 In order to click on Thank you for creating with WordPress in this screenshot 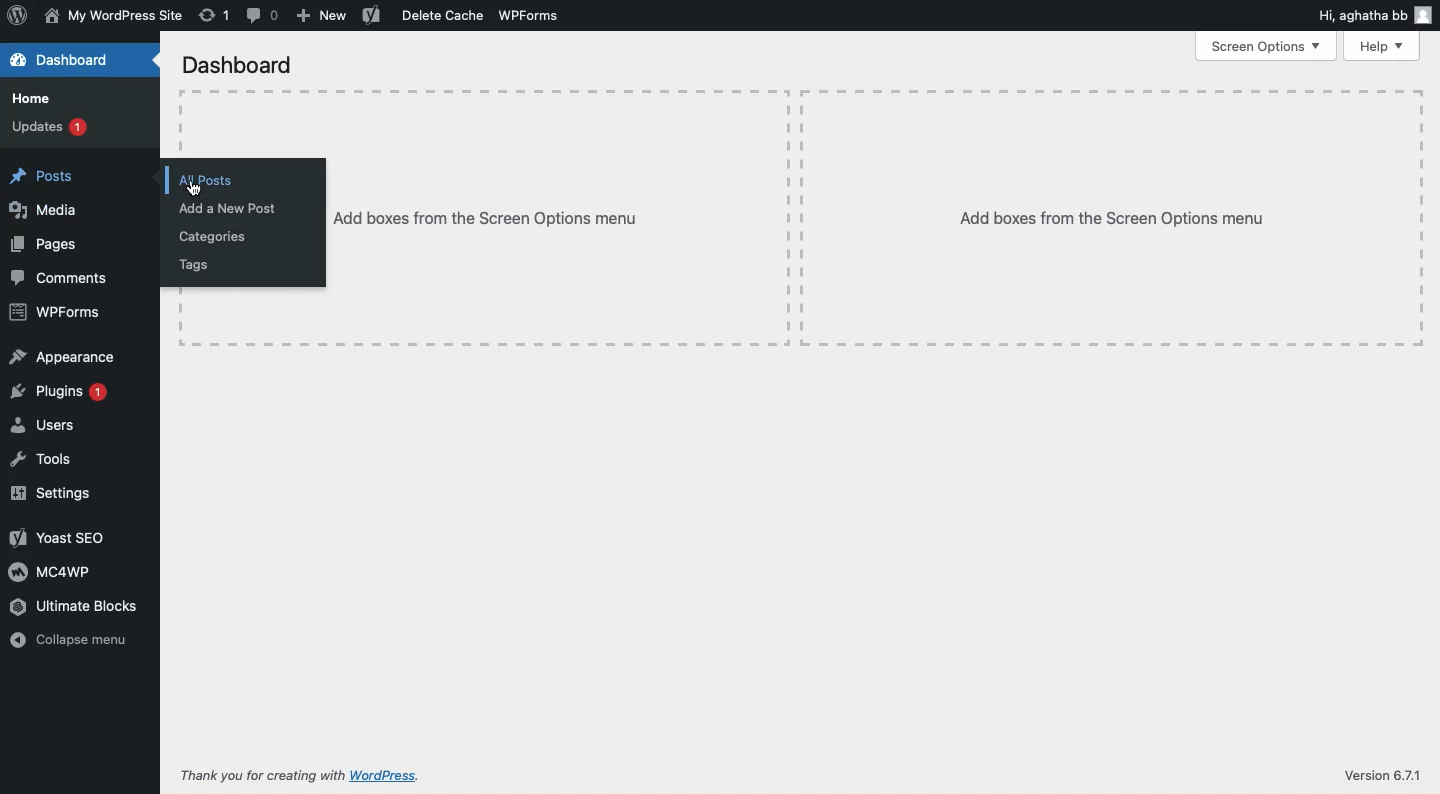, I will do `click(297, 775)`.